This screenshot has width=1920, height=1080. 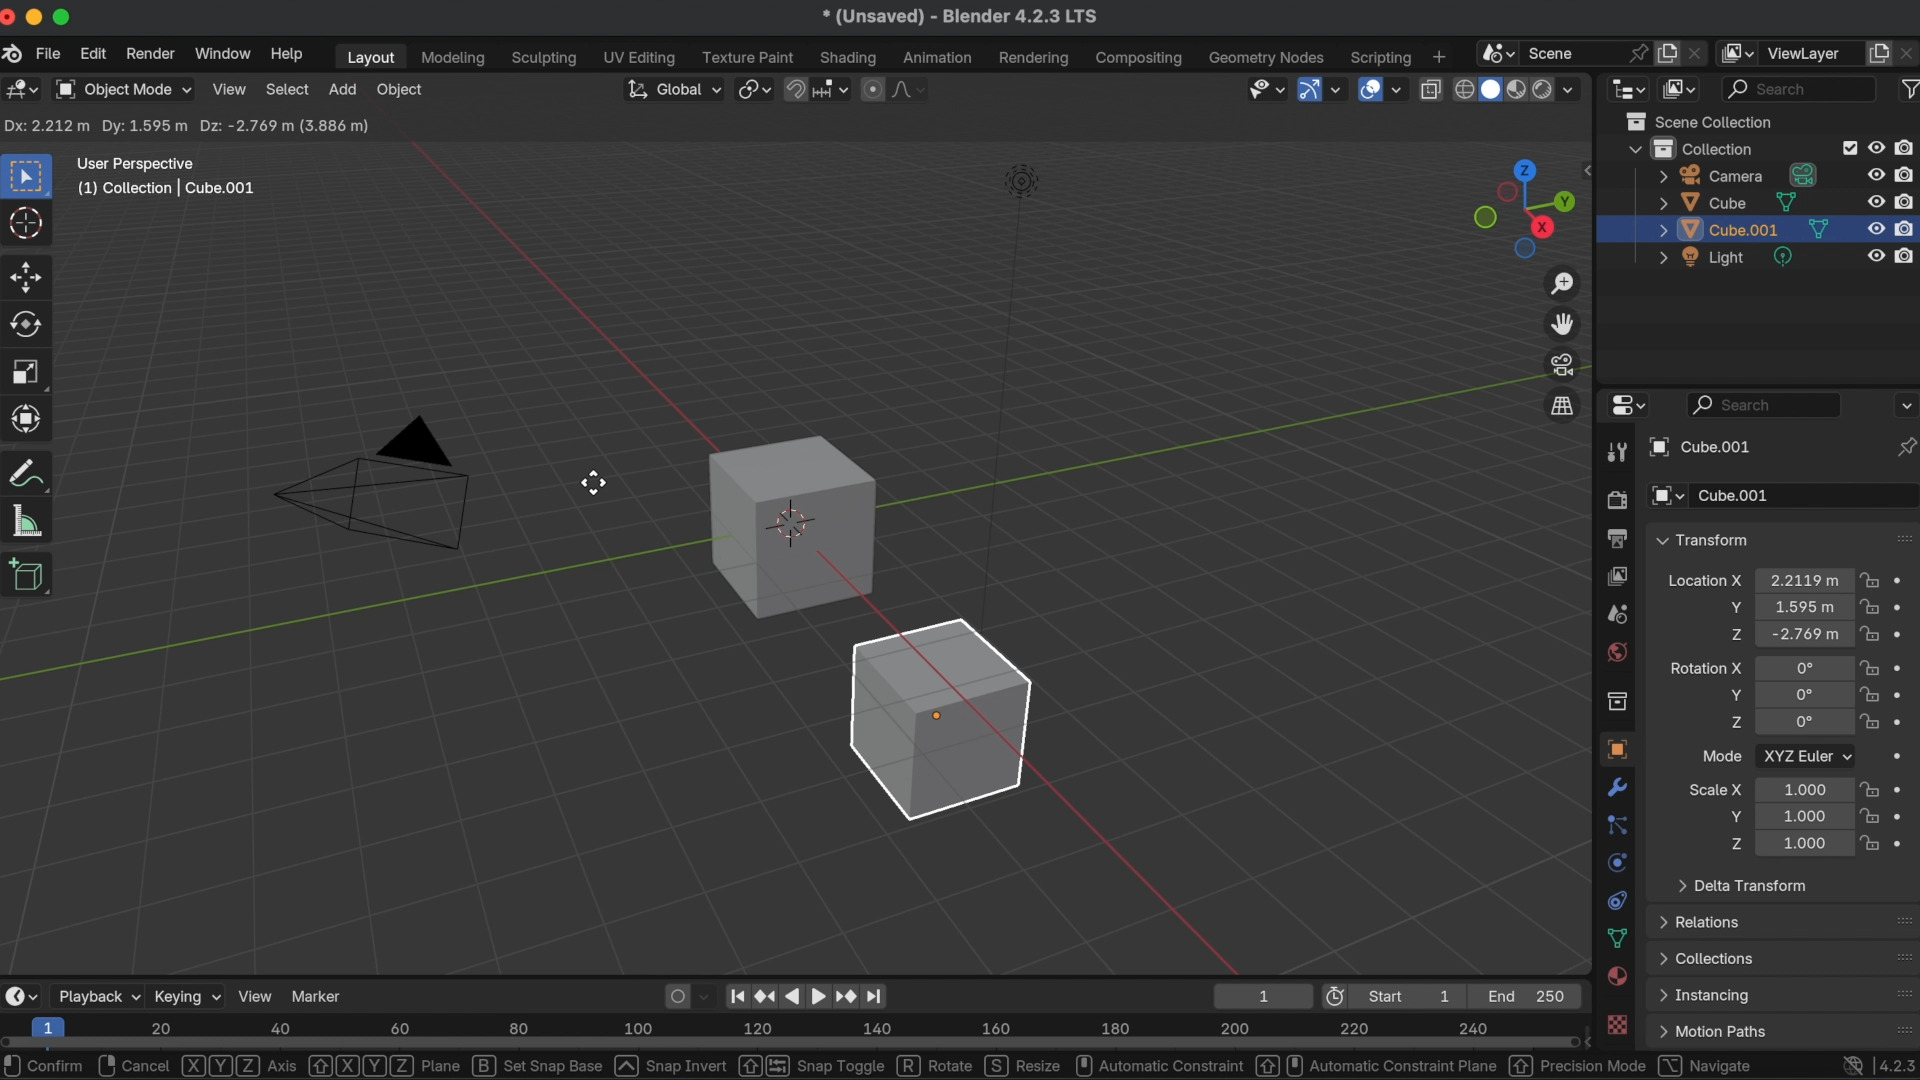 What do you see at coordinates (1742, 884) in the screenshot?
I see `delta transform` at bounding box center [1742, 884].